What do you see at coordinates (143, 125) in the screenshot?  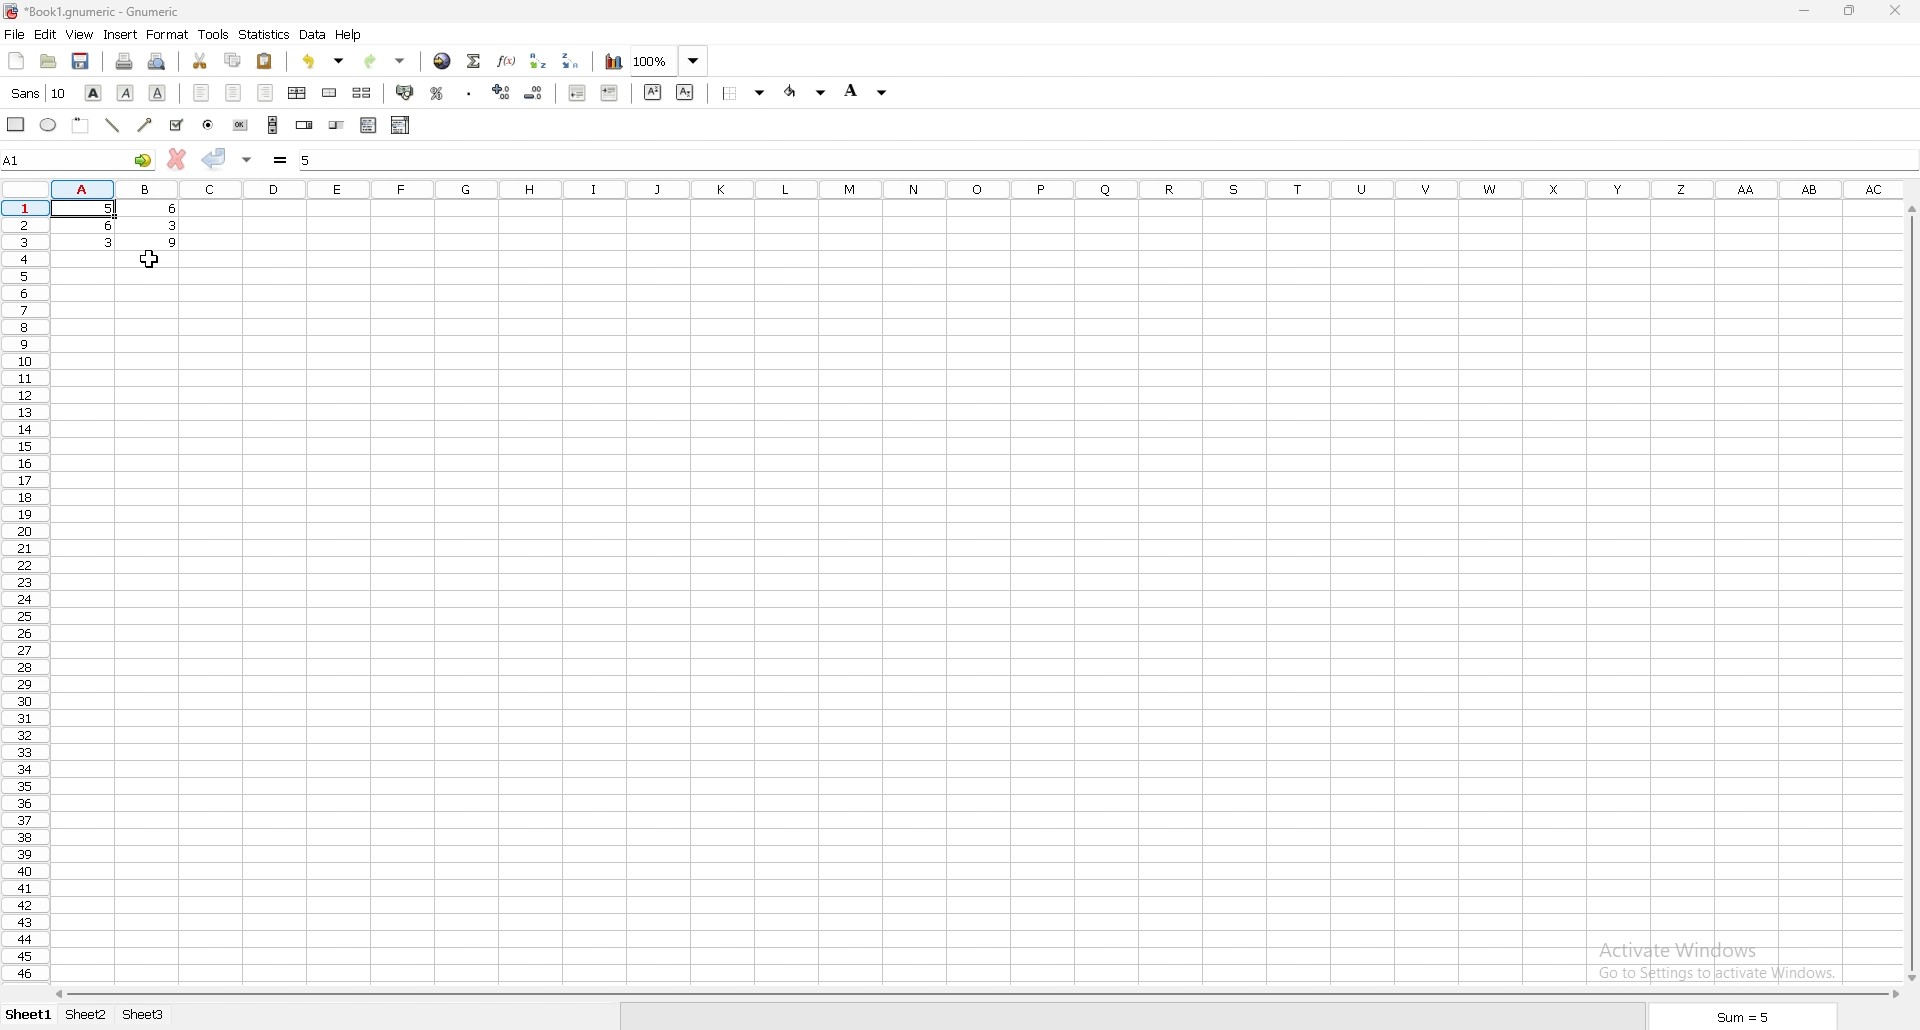 I see `arrow line` at bounding box center [143, 125].